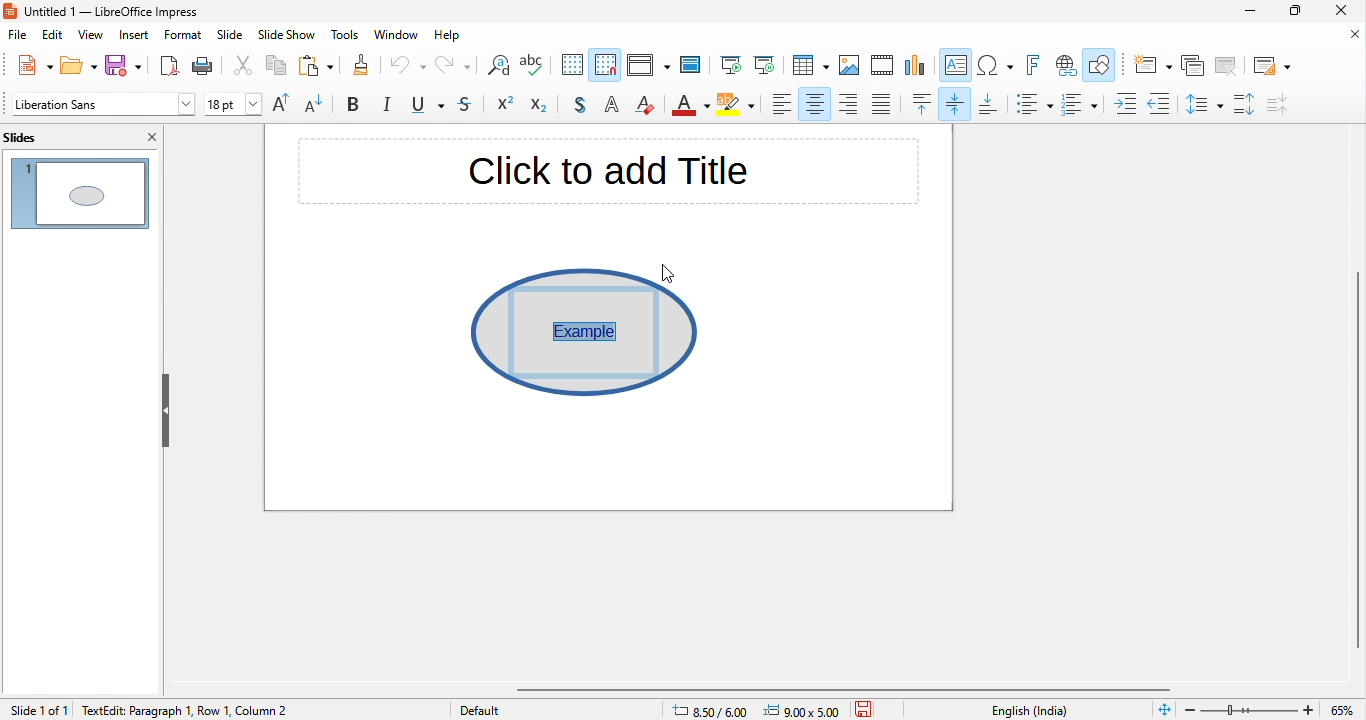 The image size is (1366, 720). Describe the element at coordinates (1127, 103) in the screenshot. I see `increase indent` at that location.